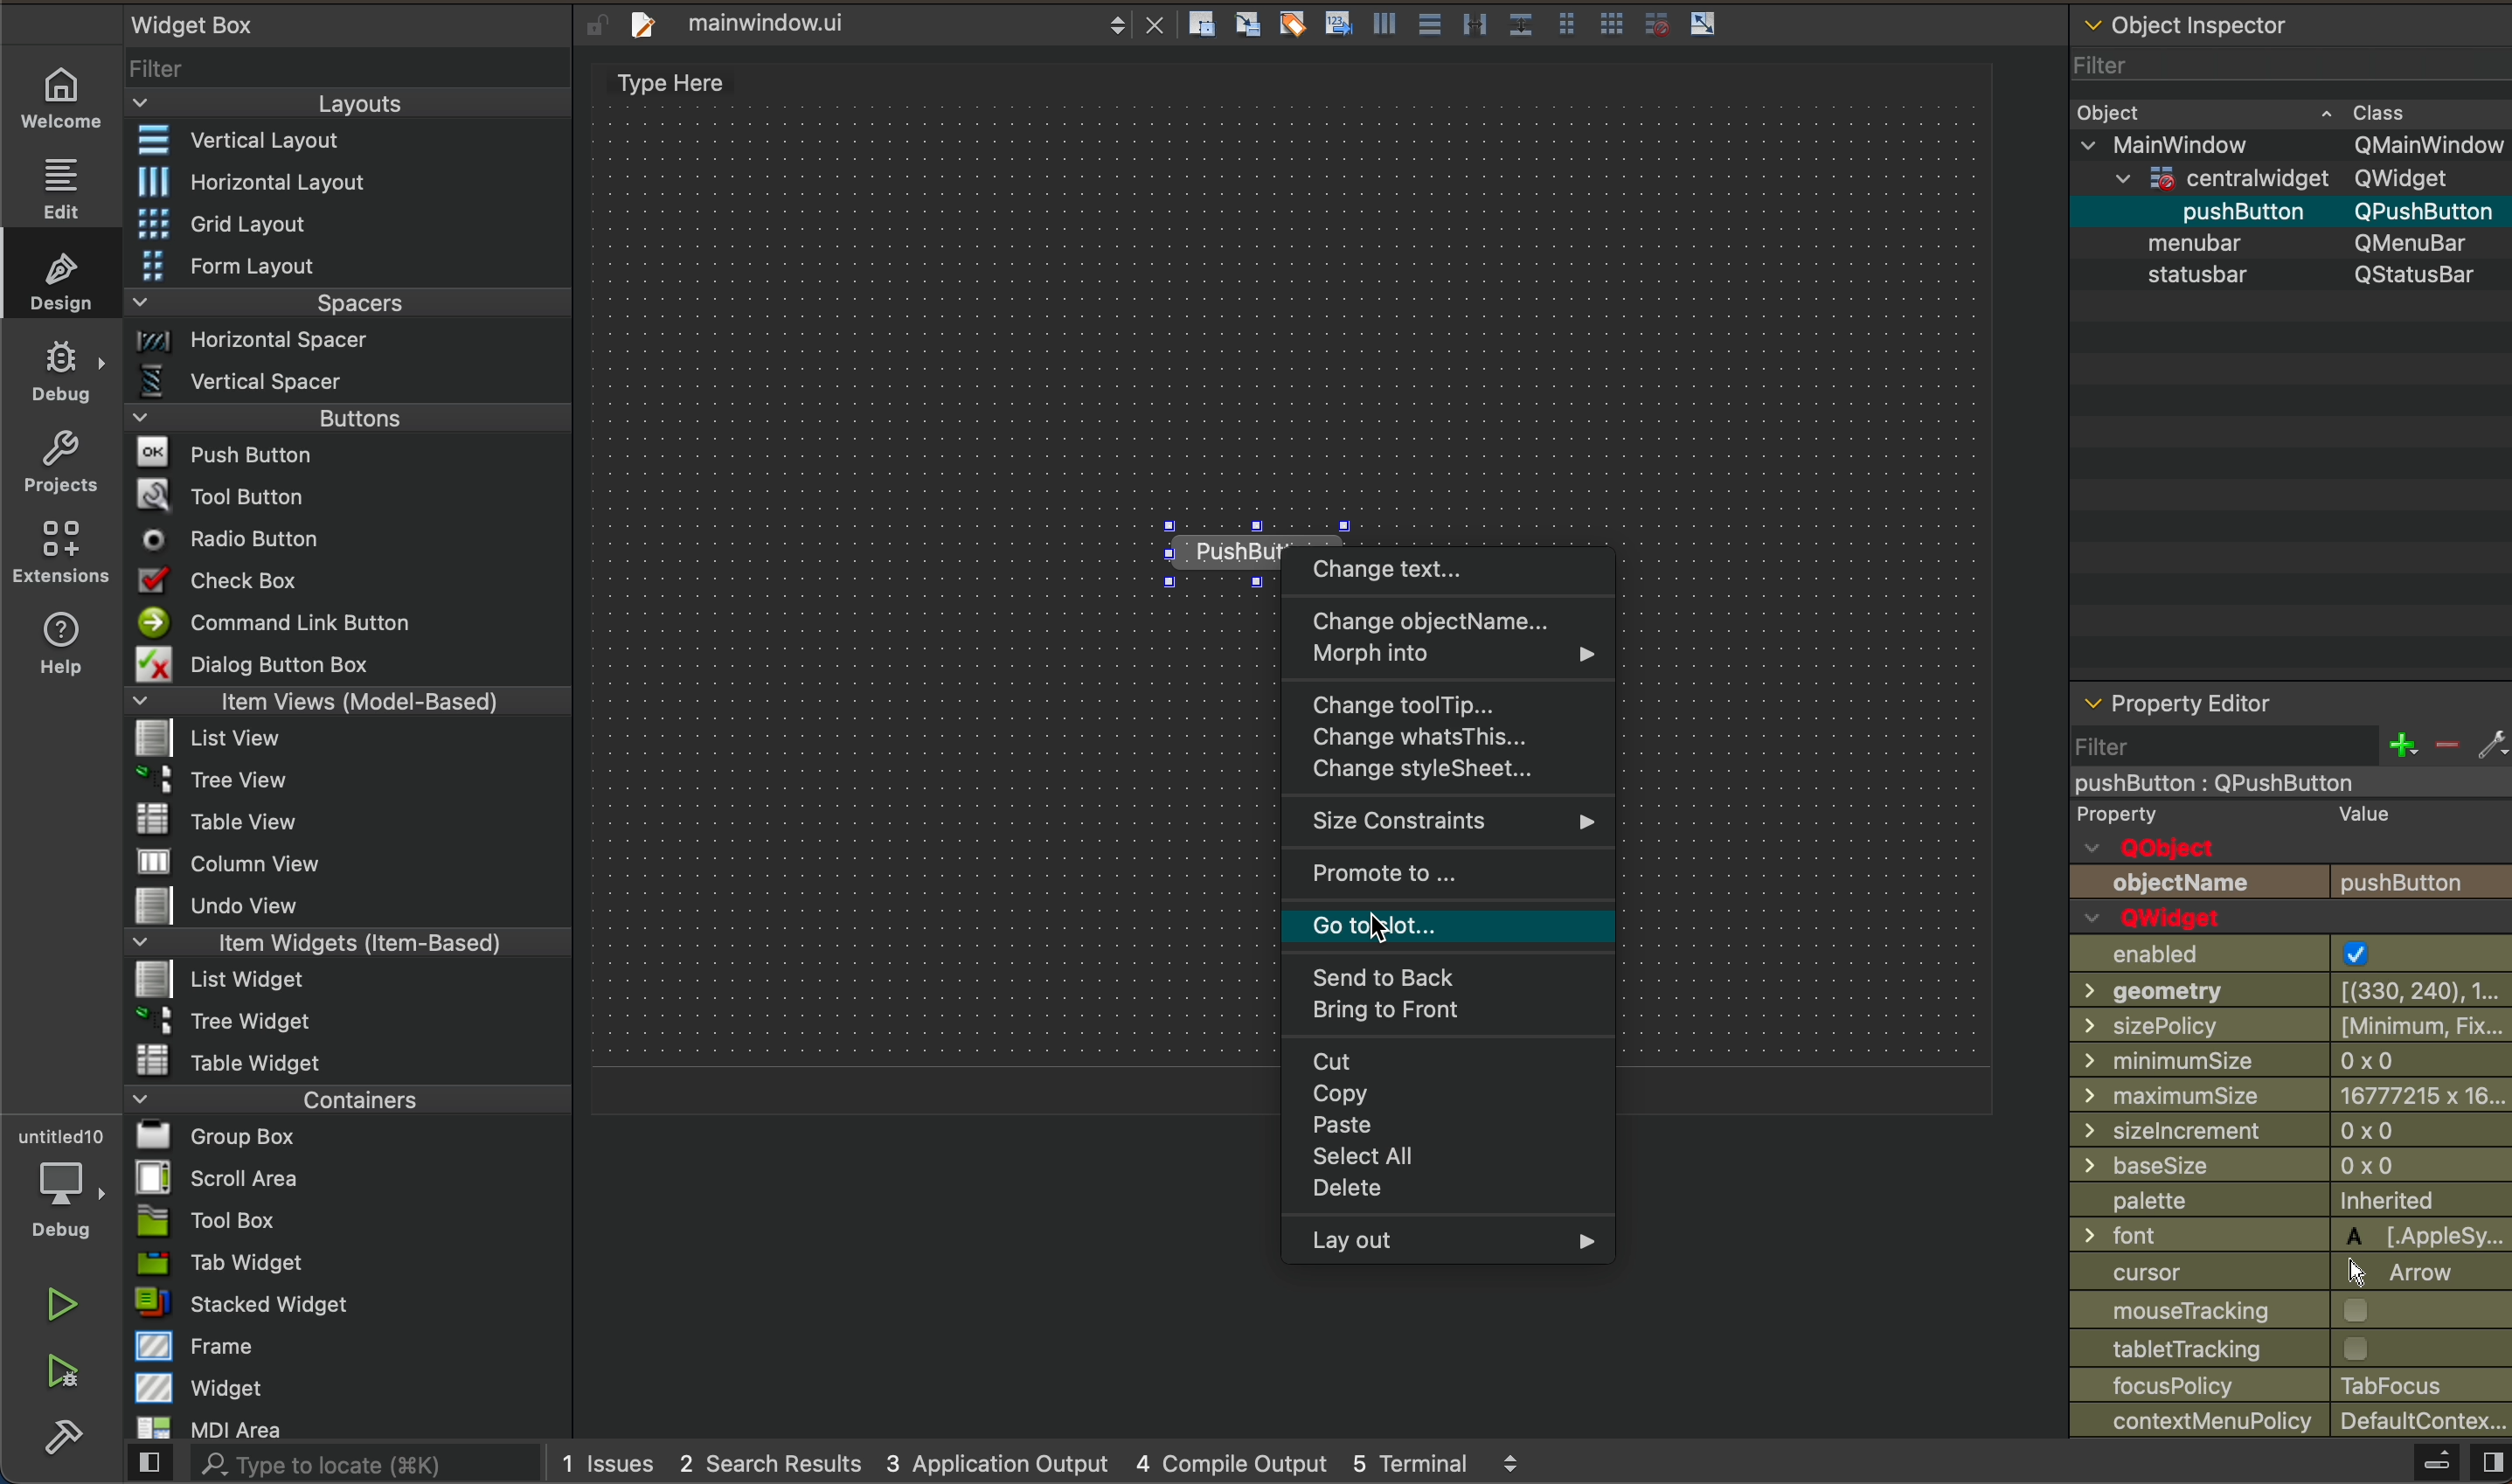 The height and width of the screenshot is (1484, 2512). I want to click on scroll, so click(1114, 28).